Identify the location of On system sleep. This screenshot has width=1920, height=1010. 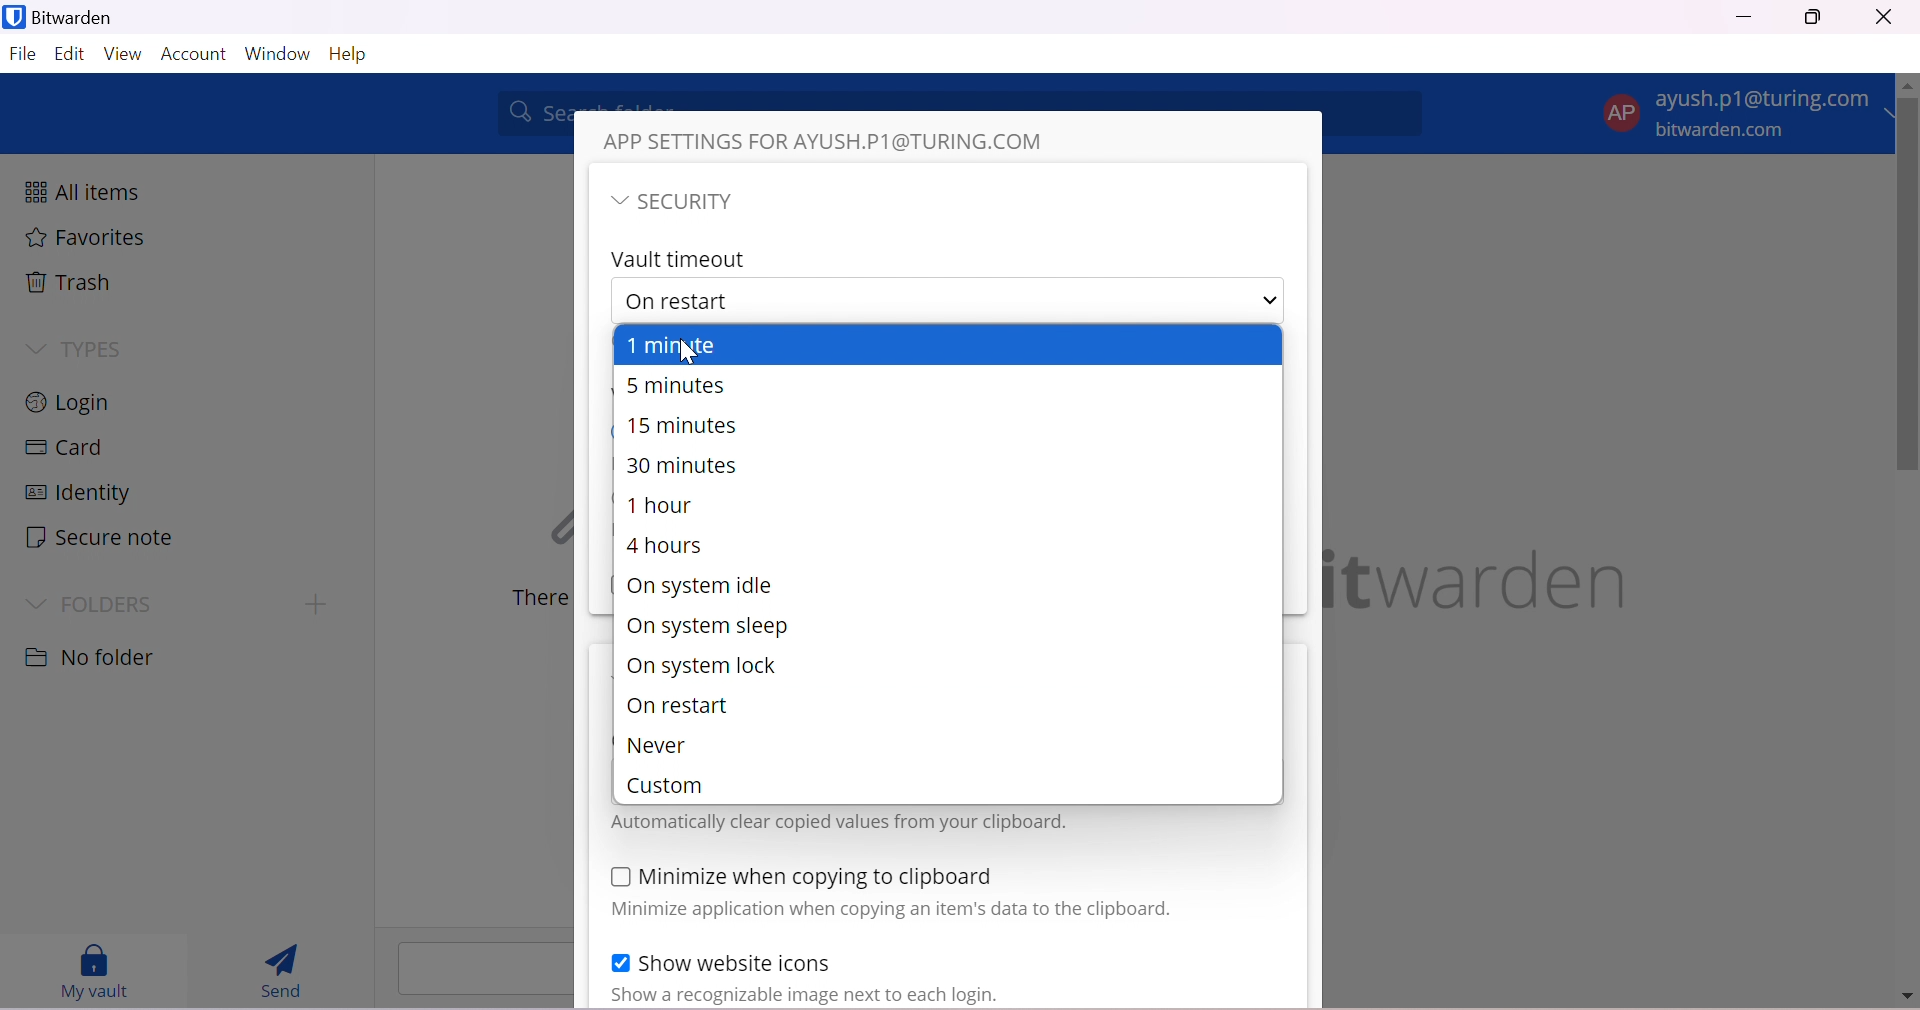
(705, 628).